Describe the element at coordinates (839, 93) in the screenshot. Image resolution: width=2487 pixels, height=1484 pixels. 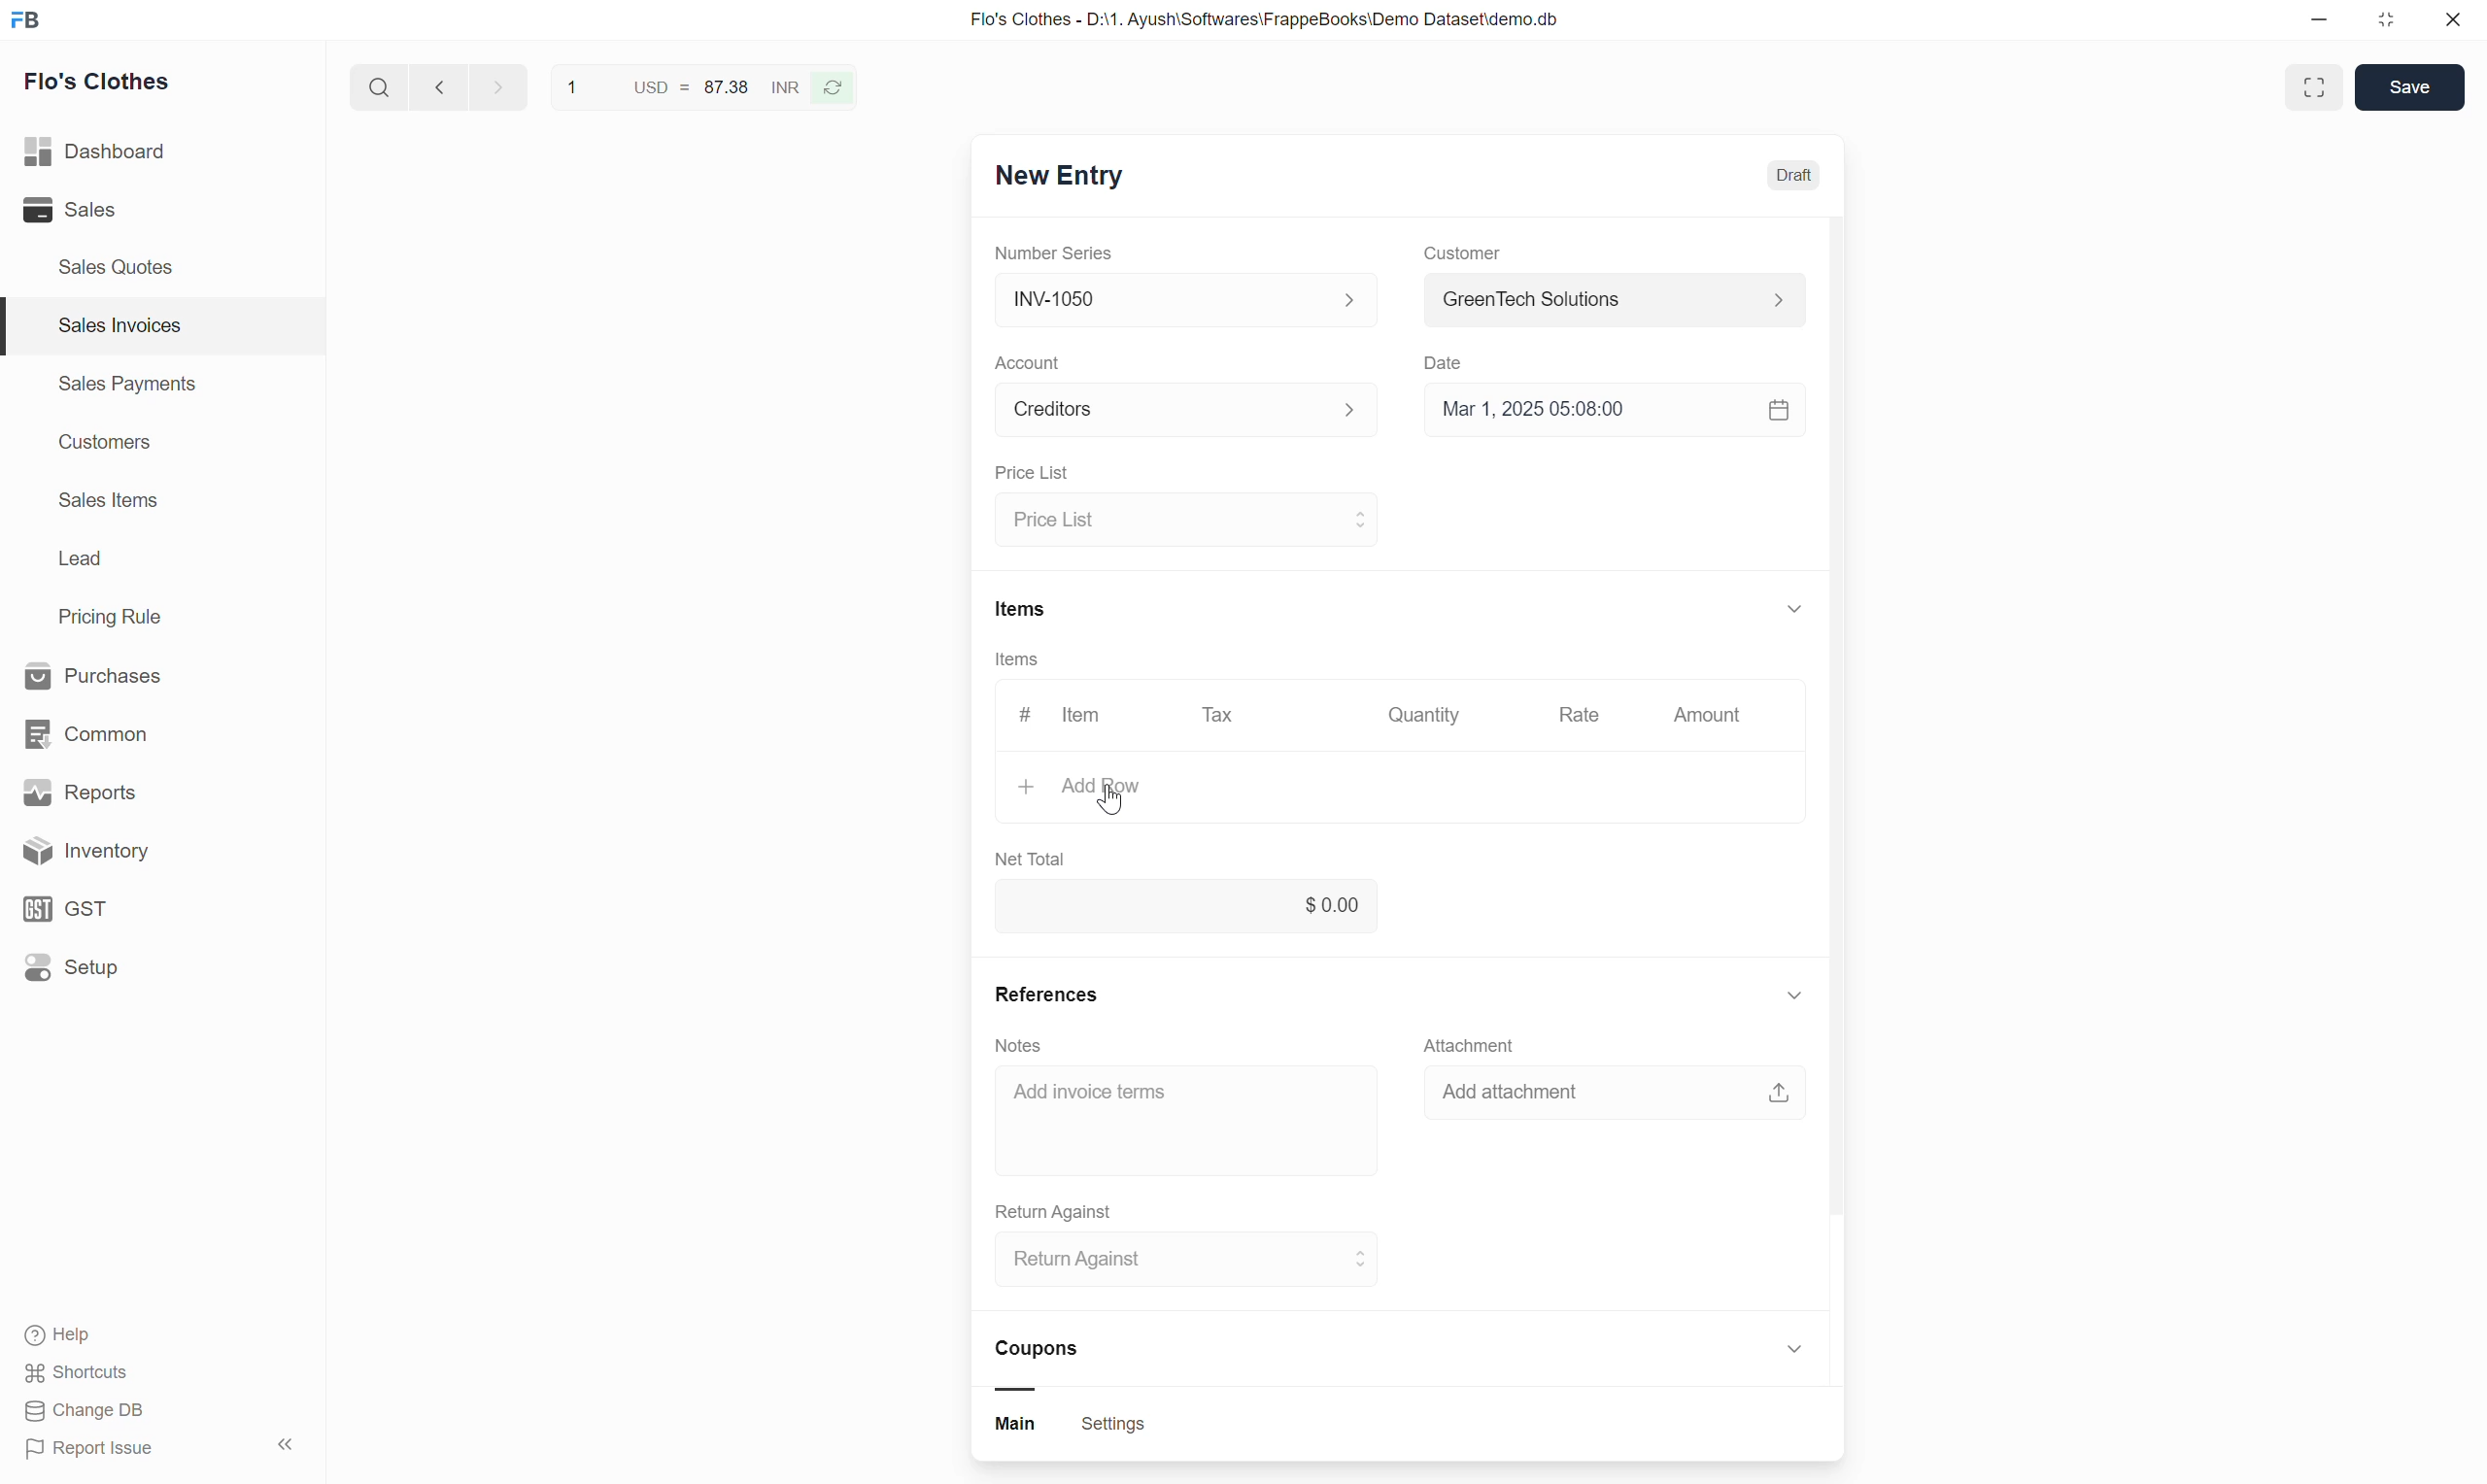
I see `refresh` at that location.